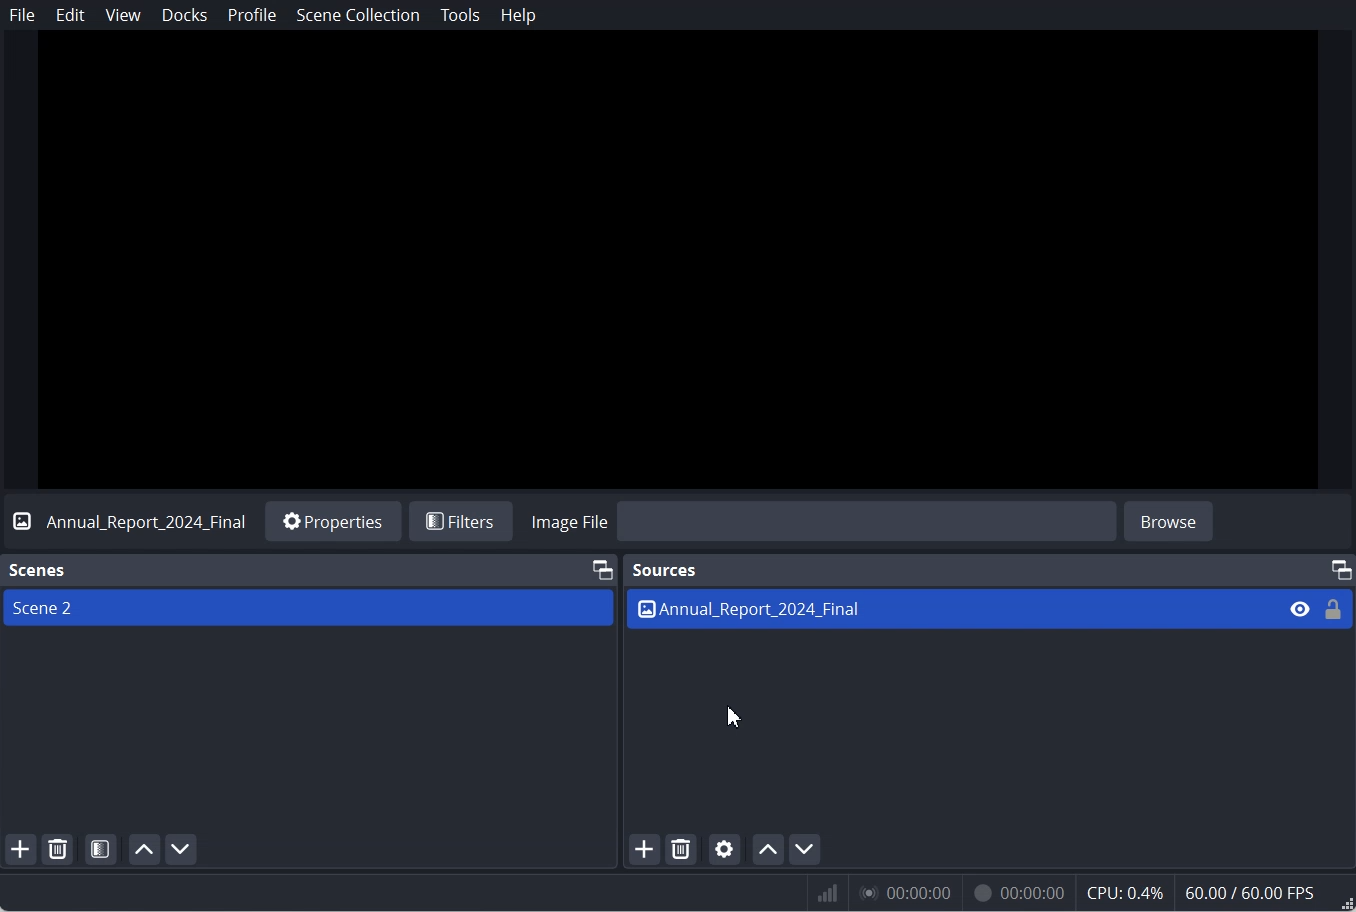 The width and height of the screenshot is (1356, 912). I want to click on View, so click(123, 15).